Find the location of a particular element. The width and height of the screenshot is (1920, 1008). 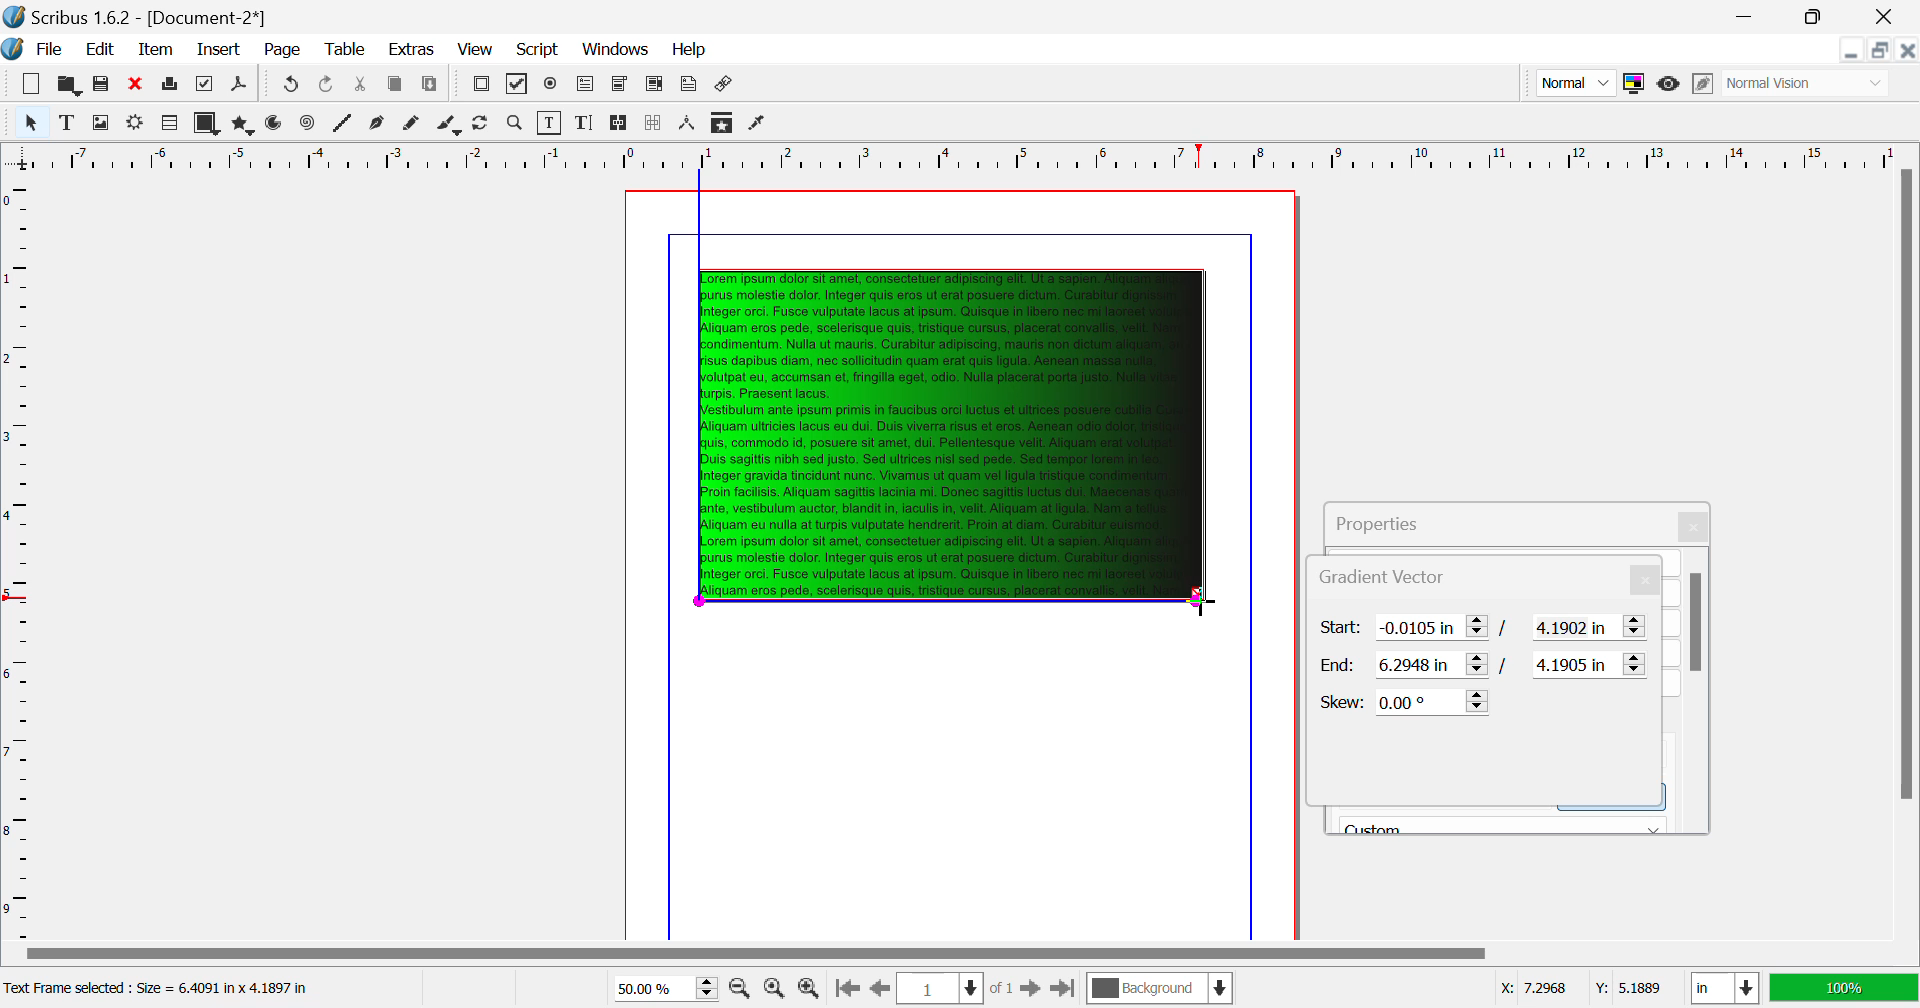

Undo is located at coordinates (329, 86).